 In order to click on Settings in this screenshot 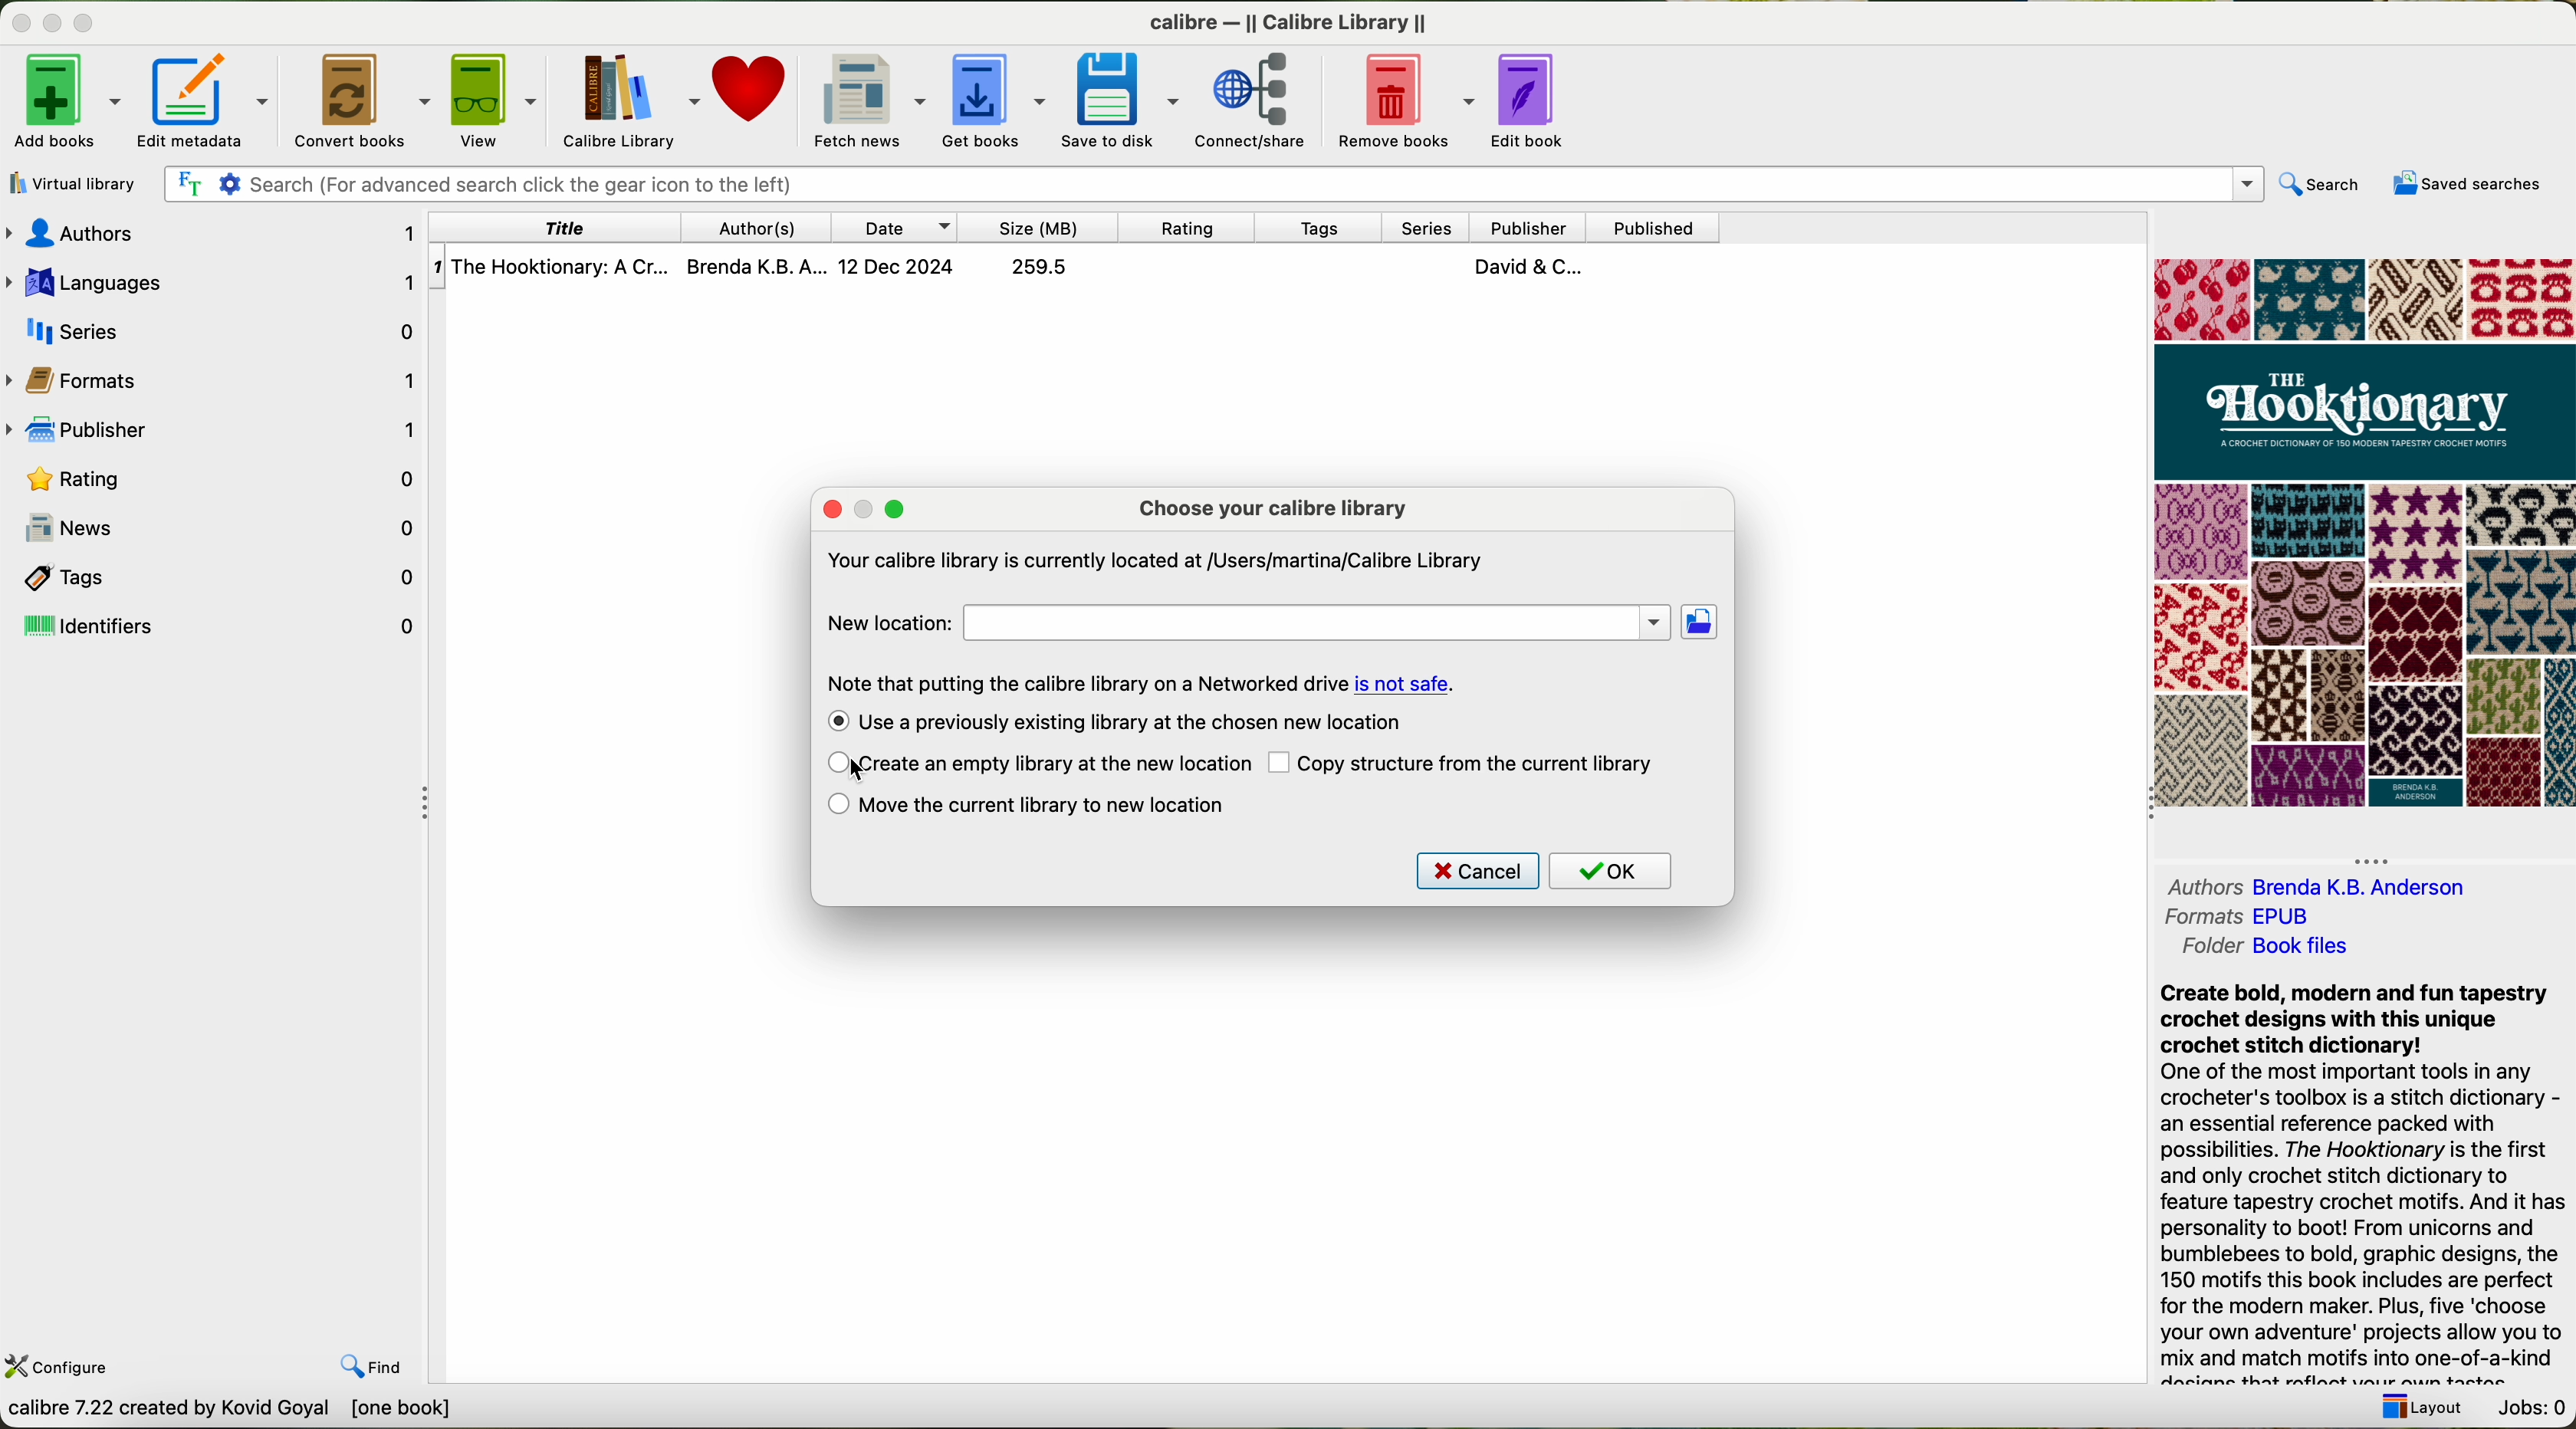, I will do `click(232, 183)`.